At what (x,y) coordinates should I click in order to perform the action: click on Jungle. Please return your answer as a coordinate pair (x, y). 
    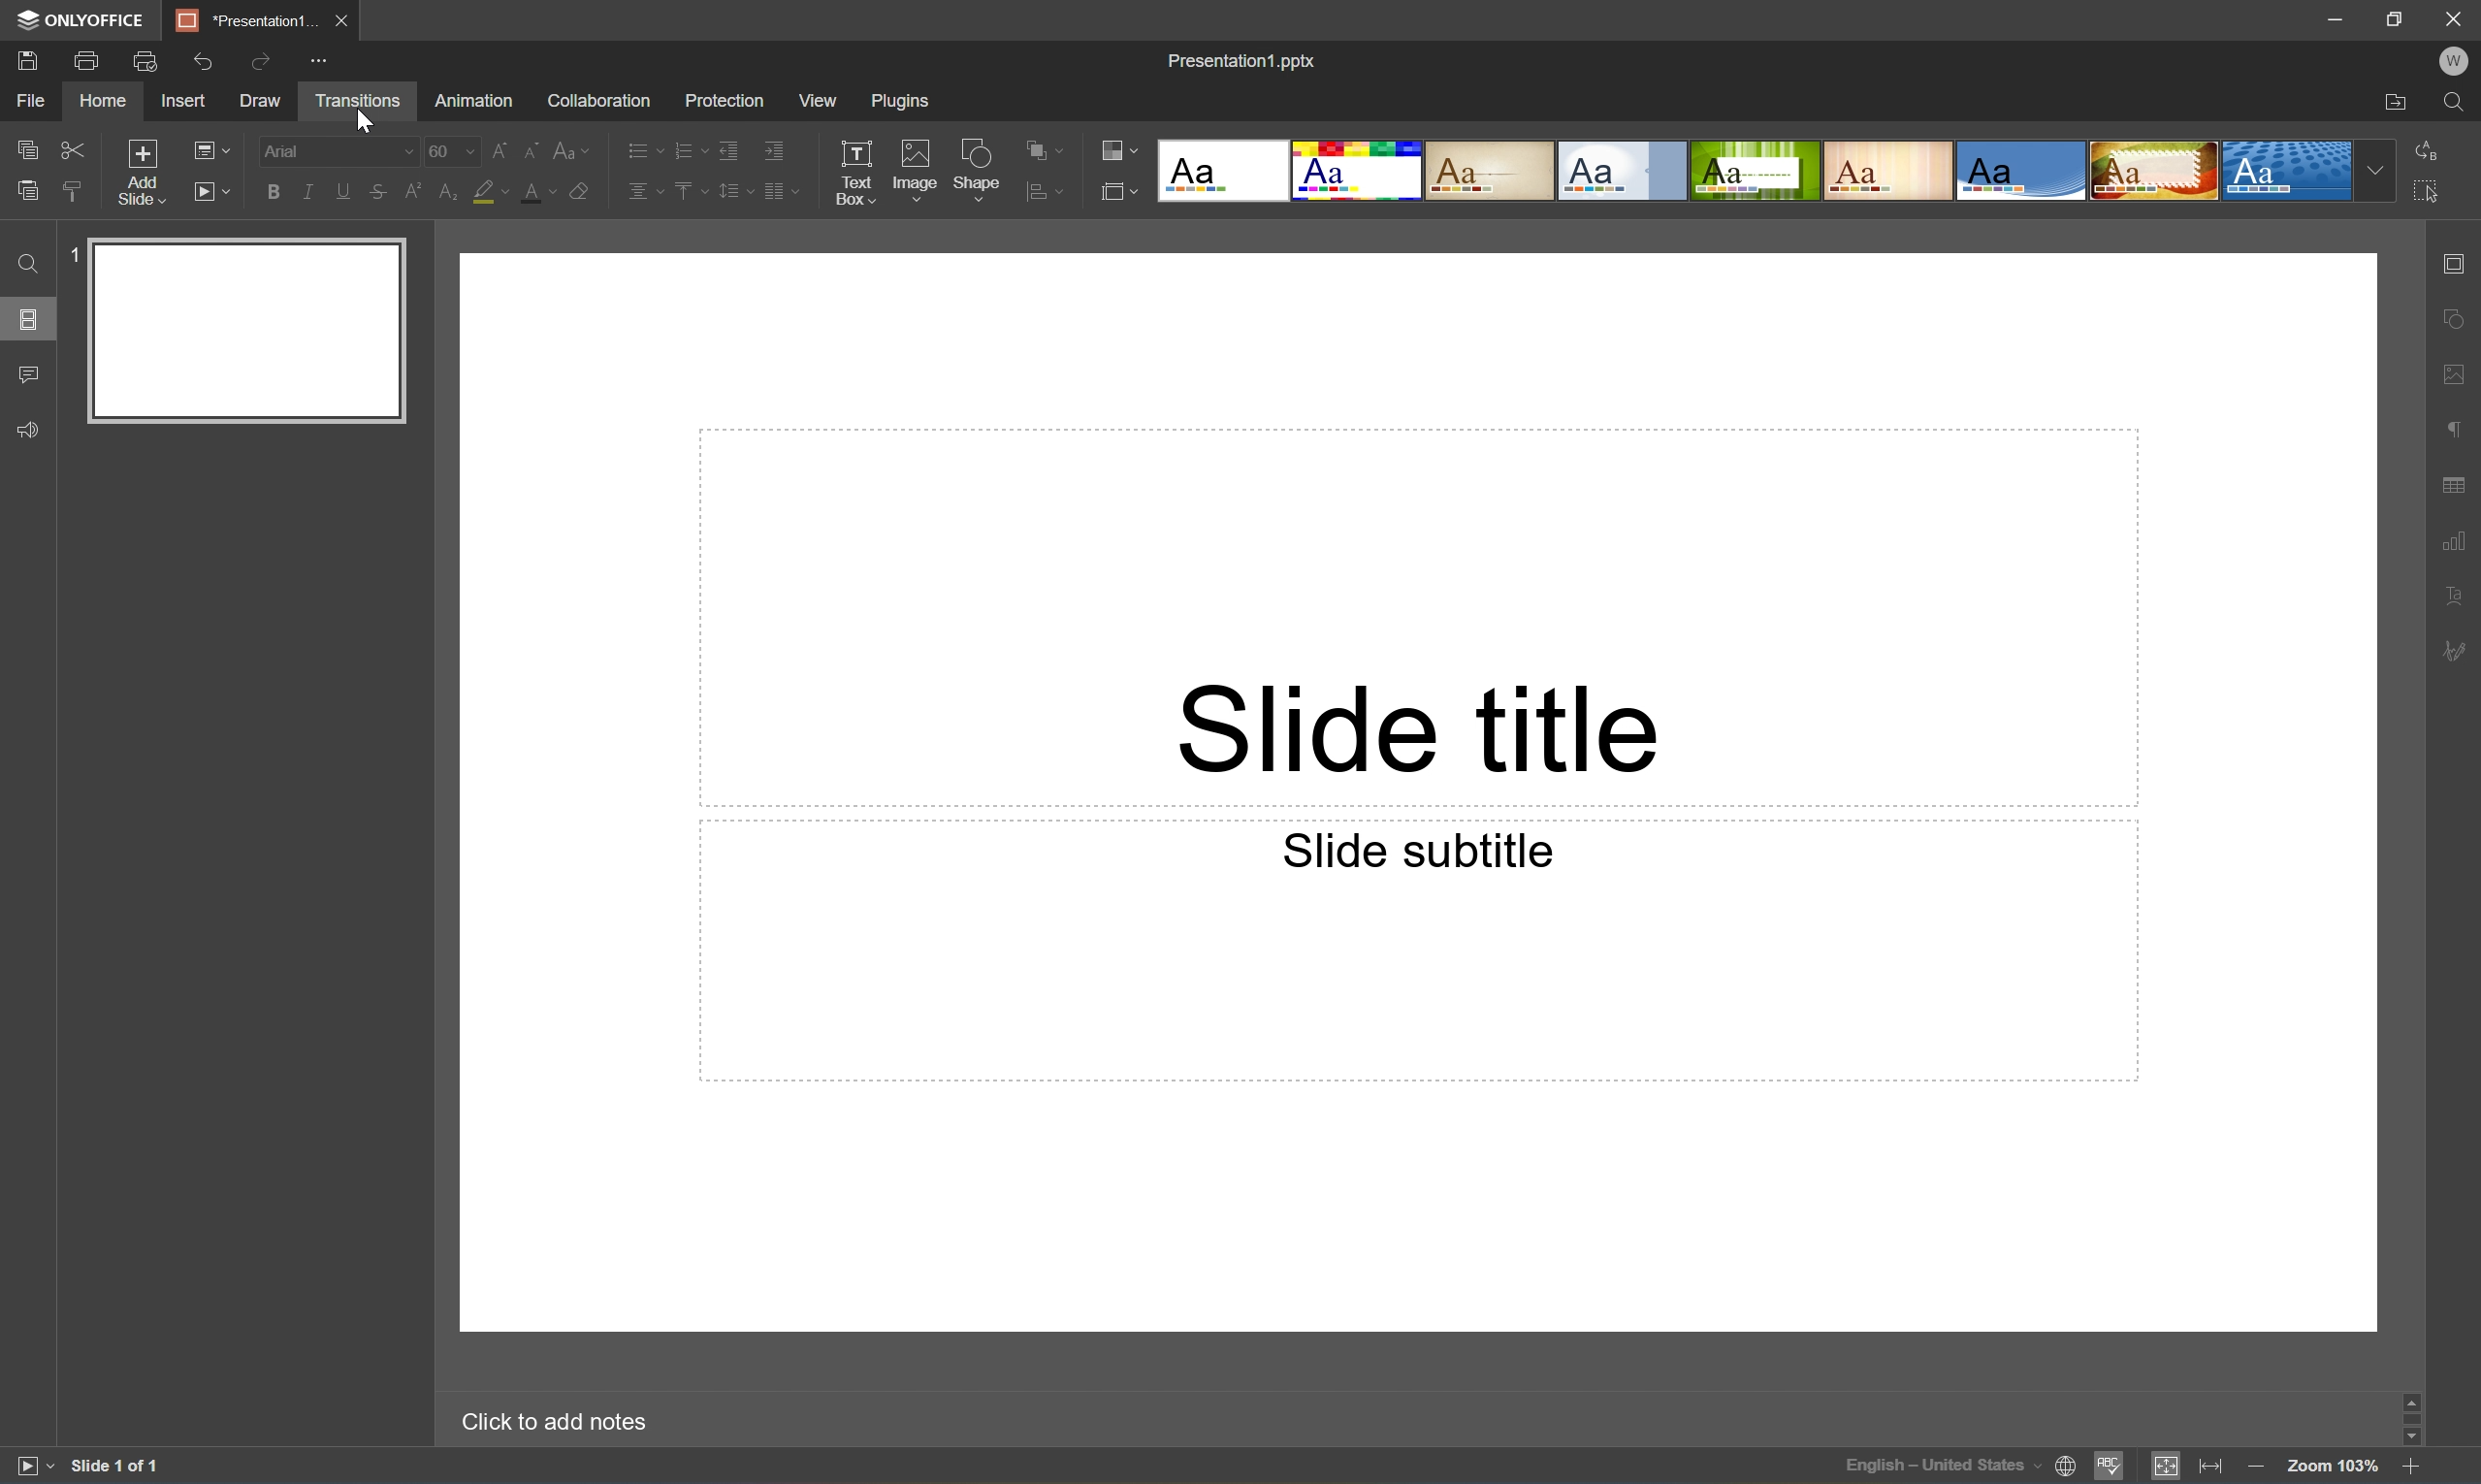
    Looking at the image, I should click on (2155, 172).